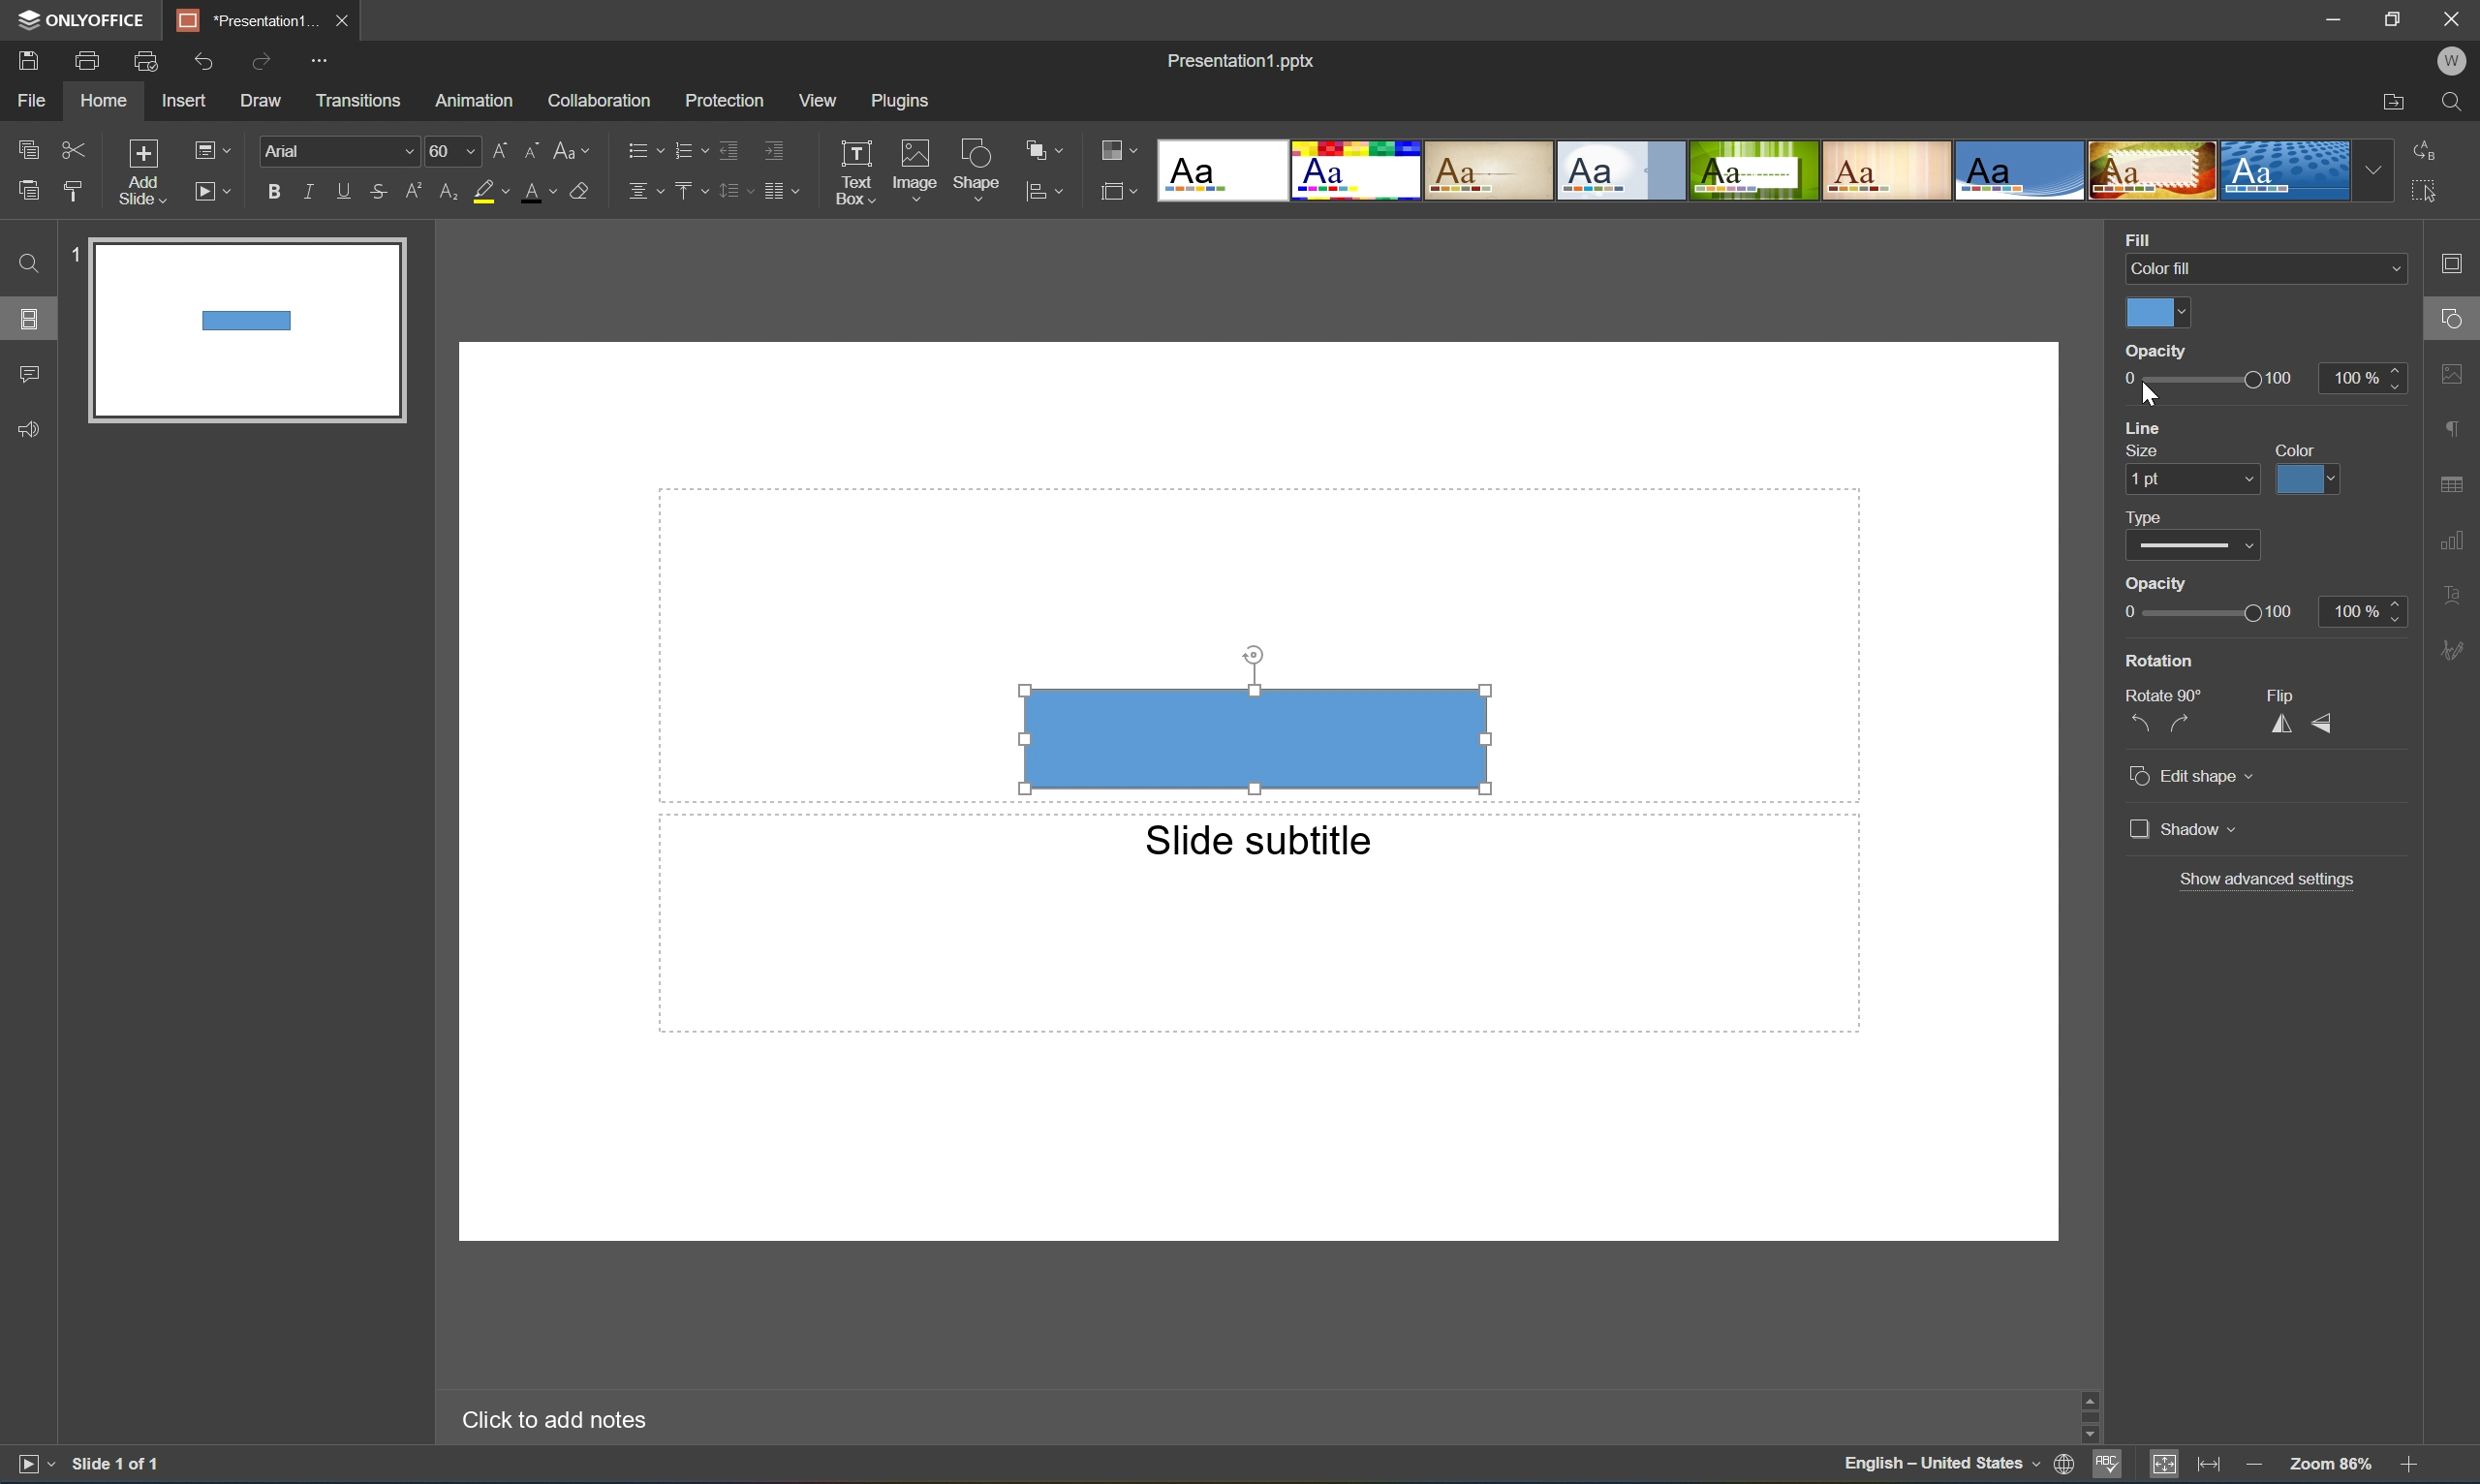 The width and height of the screenshot is (2480, 1484). I want to click on Type of slides, so click(1772, 171).